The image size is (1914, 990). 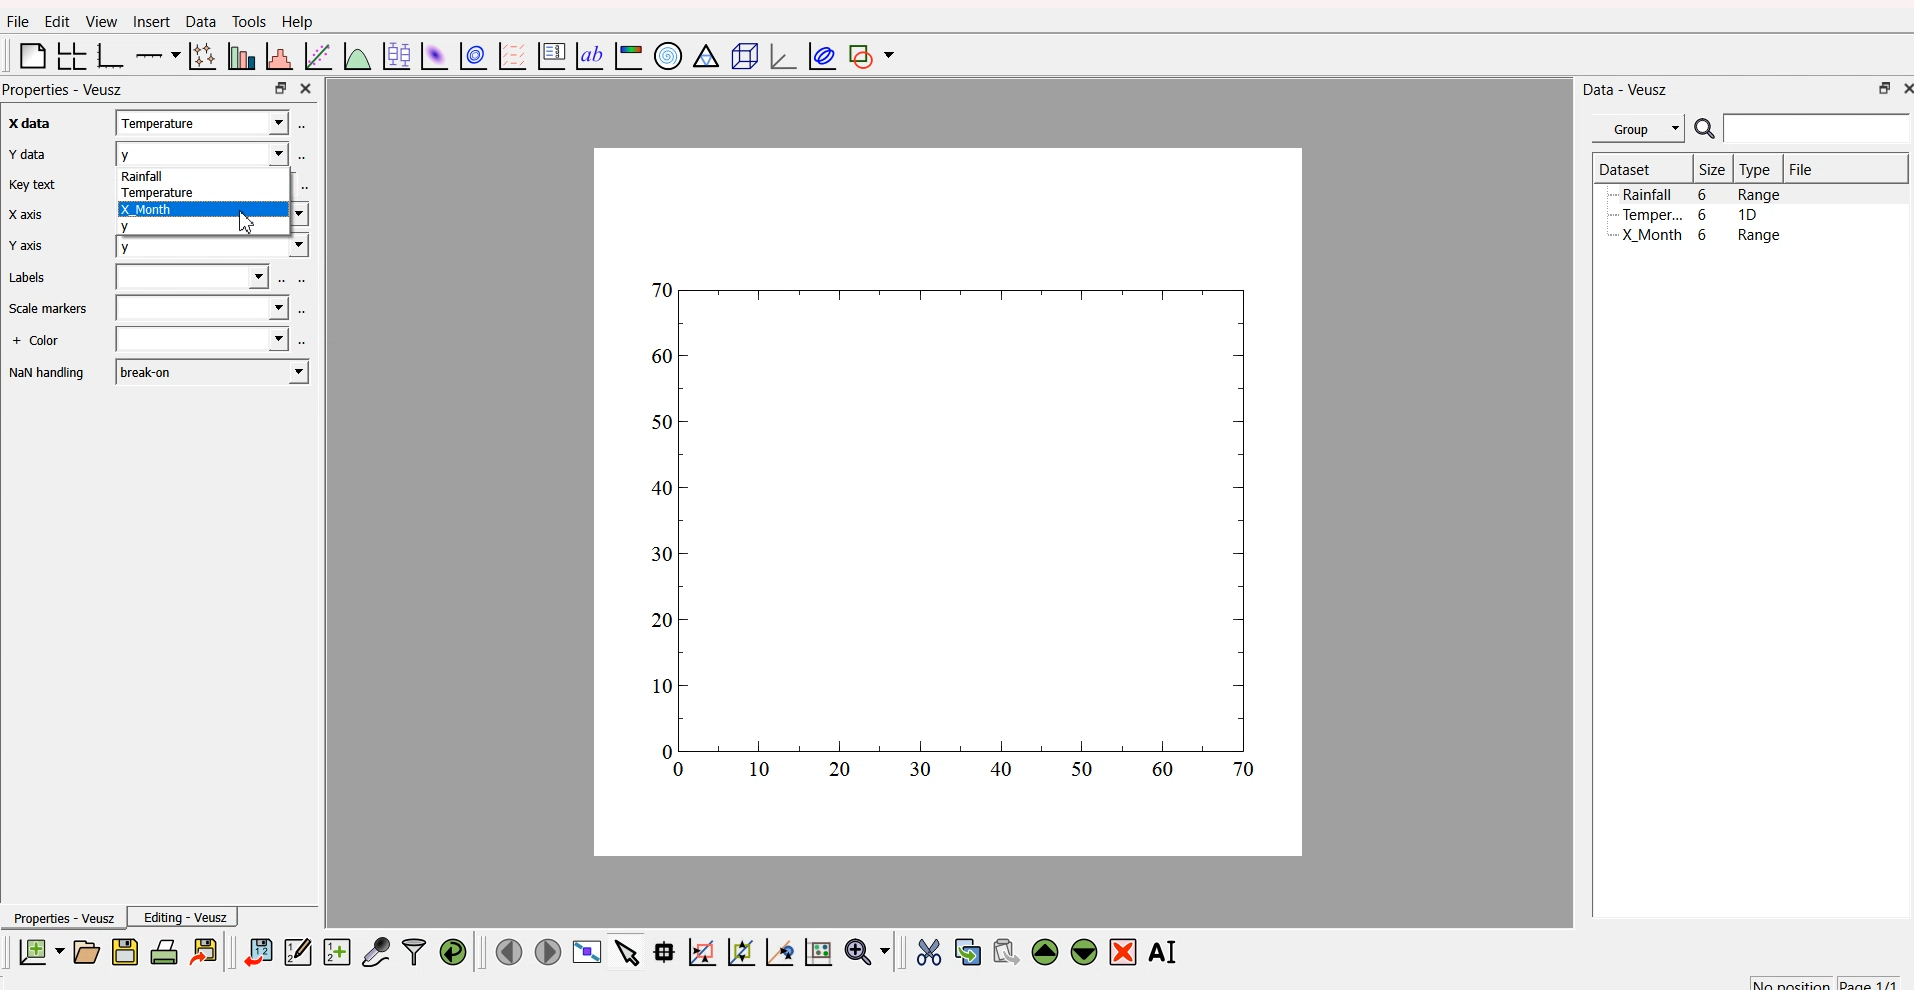 What do you see at coordinates (298, 949) in the screenshot?
I see `editor` at bounding box center [298, 949].